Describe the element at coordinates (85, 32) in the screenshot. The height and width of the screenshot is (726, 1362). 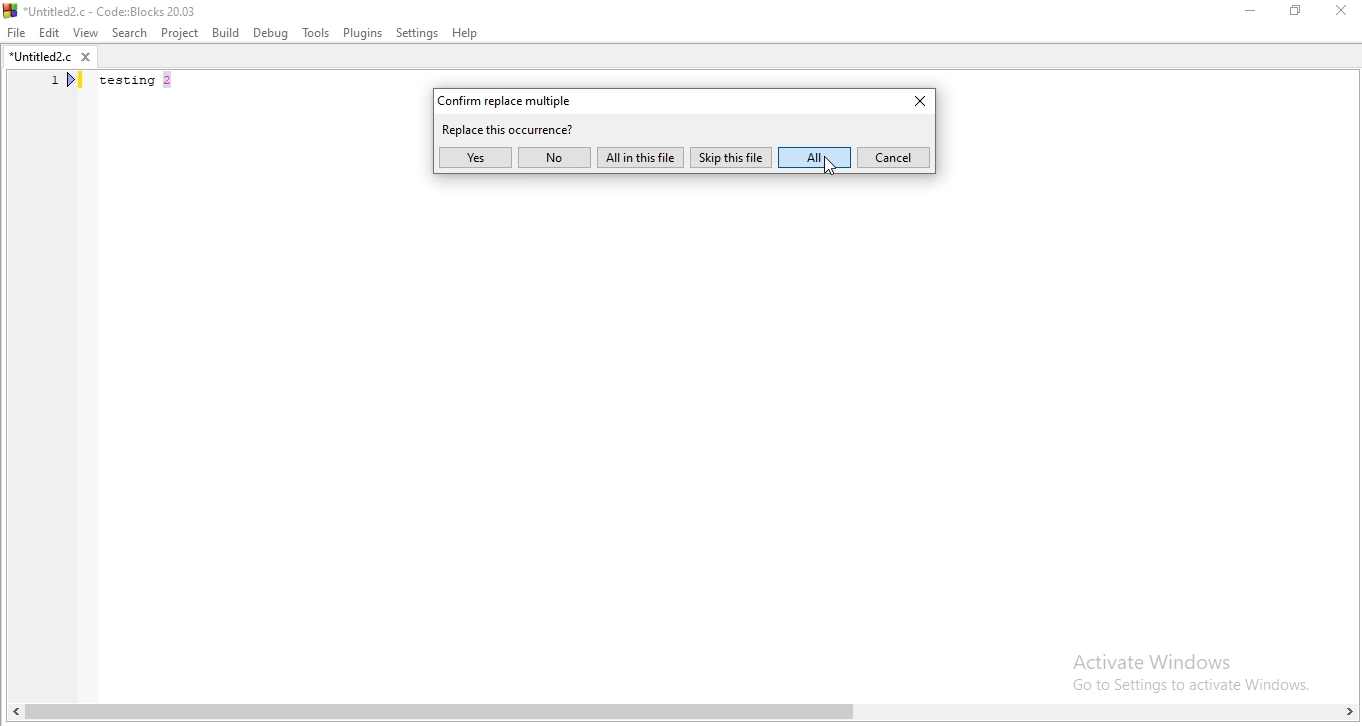
I see `View ` at that location.